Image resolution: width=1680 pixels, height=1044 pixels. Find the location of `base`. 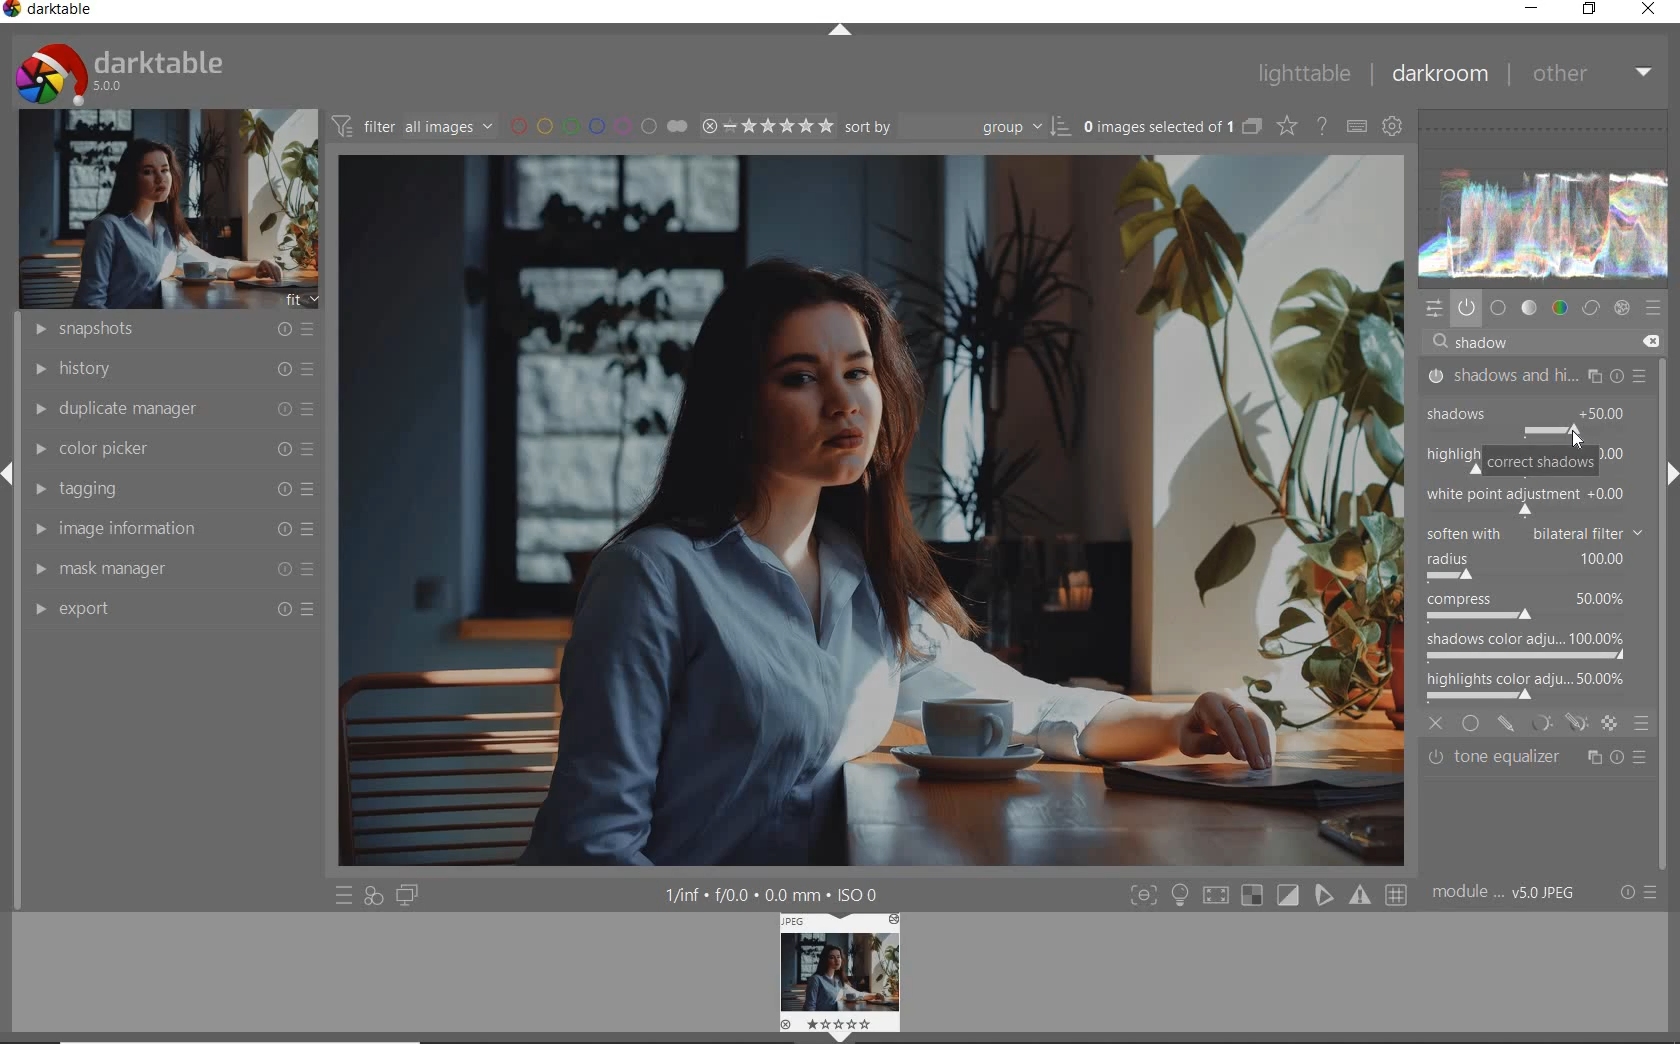

base is located at coordinates (1499, 307).